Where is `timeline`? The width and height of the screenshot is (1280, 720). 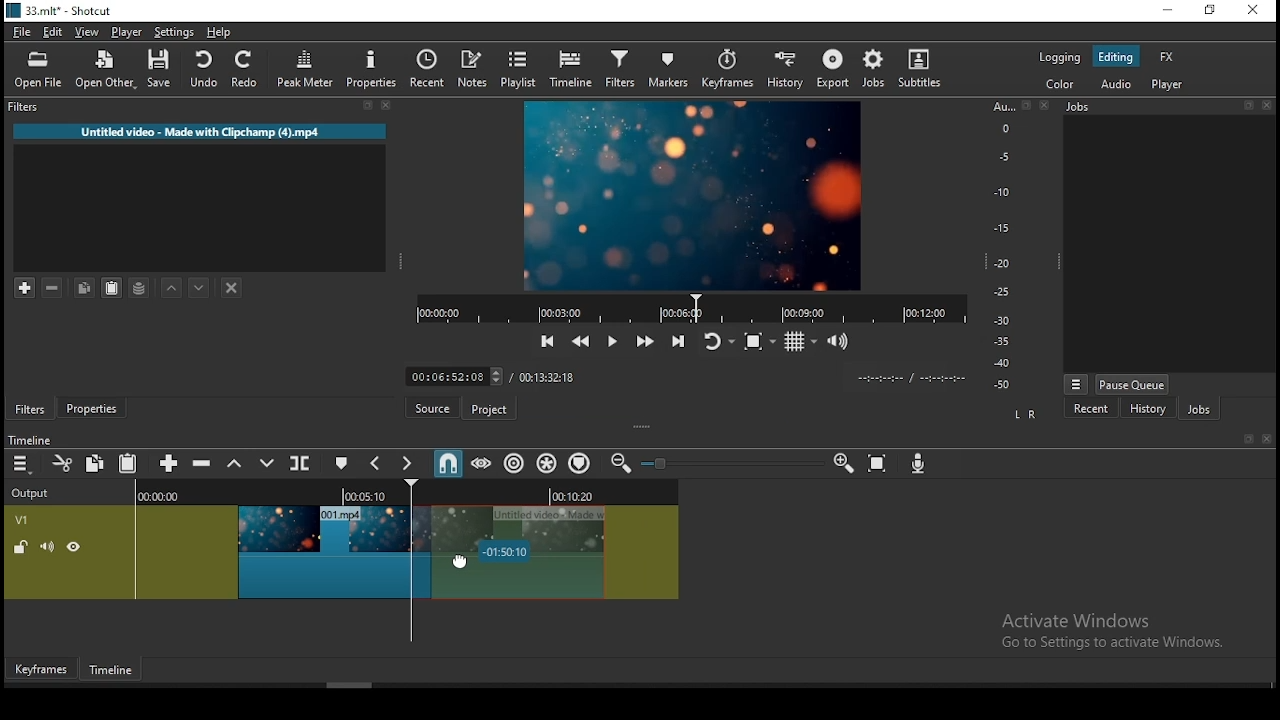 timeline is located at coordinates (568, 70).